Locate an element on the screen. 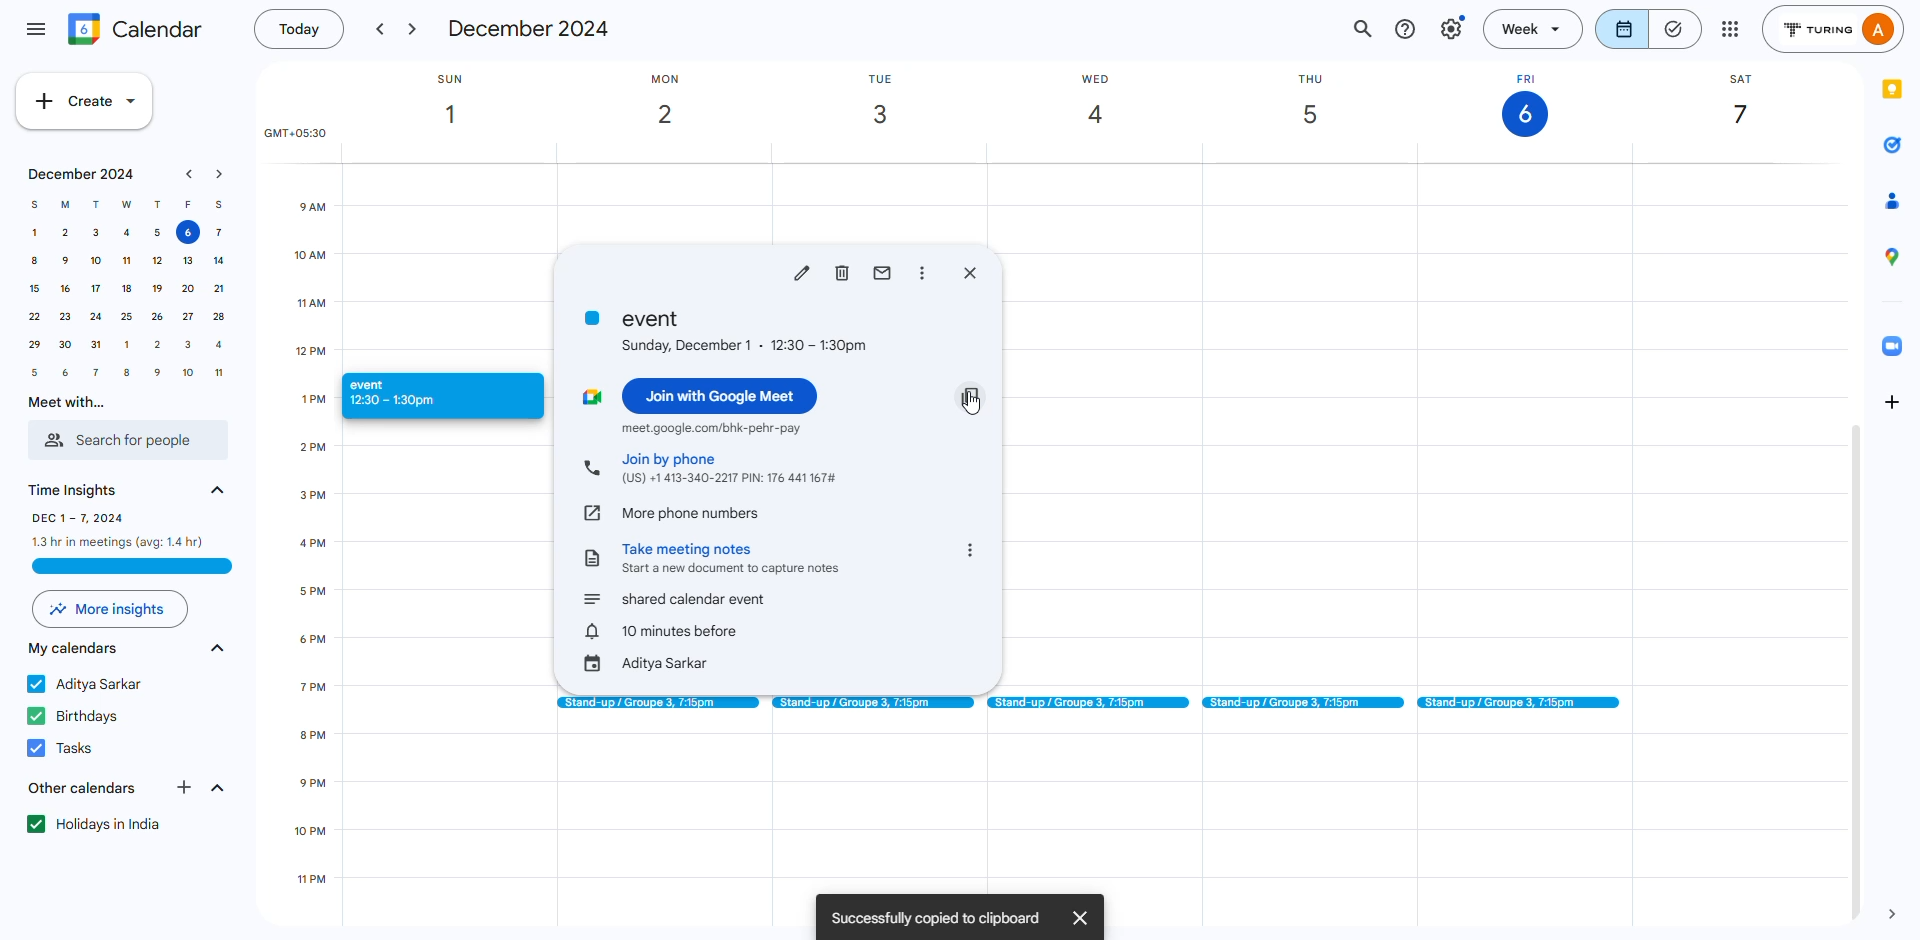  17 is located at coordinates (94, 290).